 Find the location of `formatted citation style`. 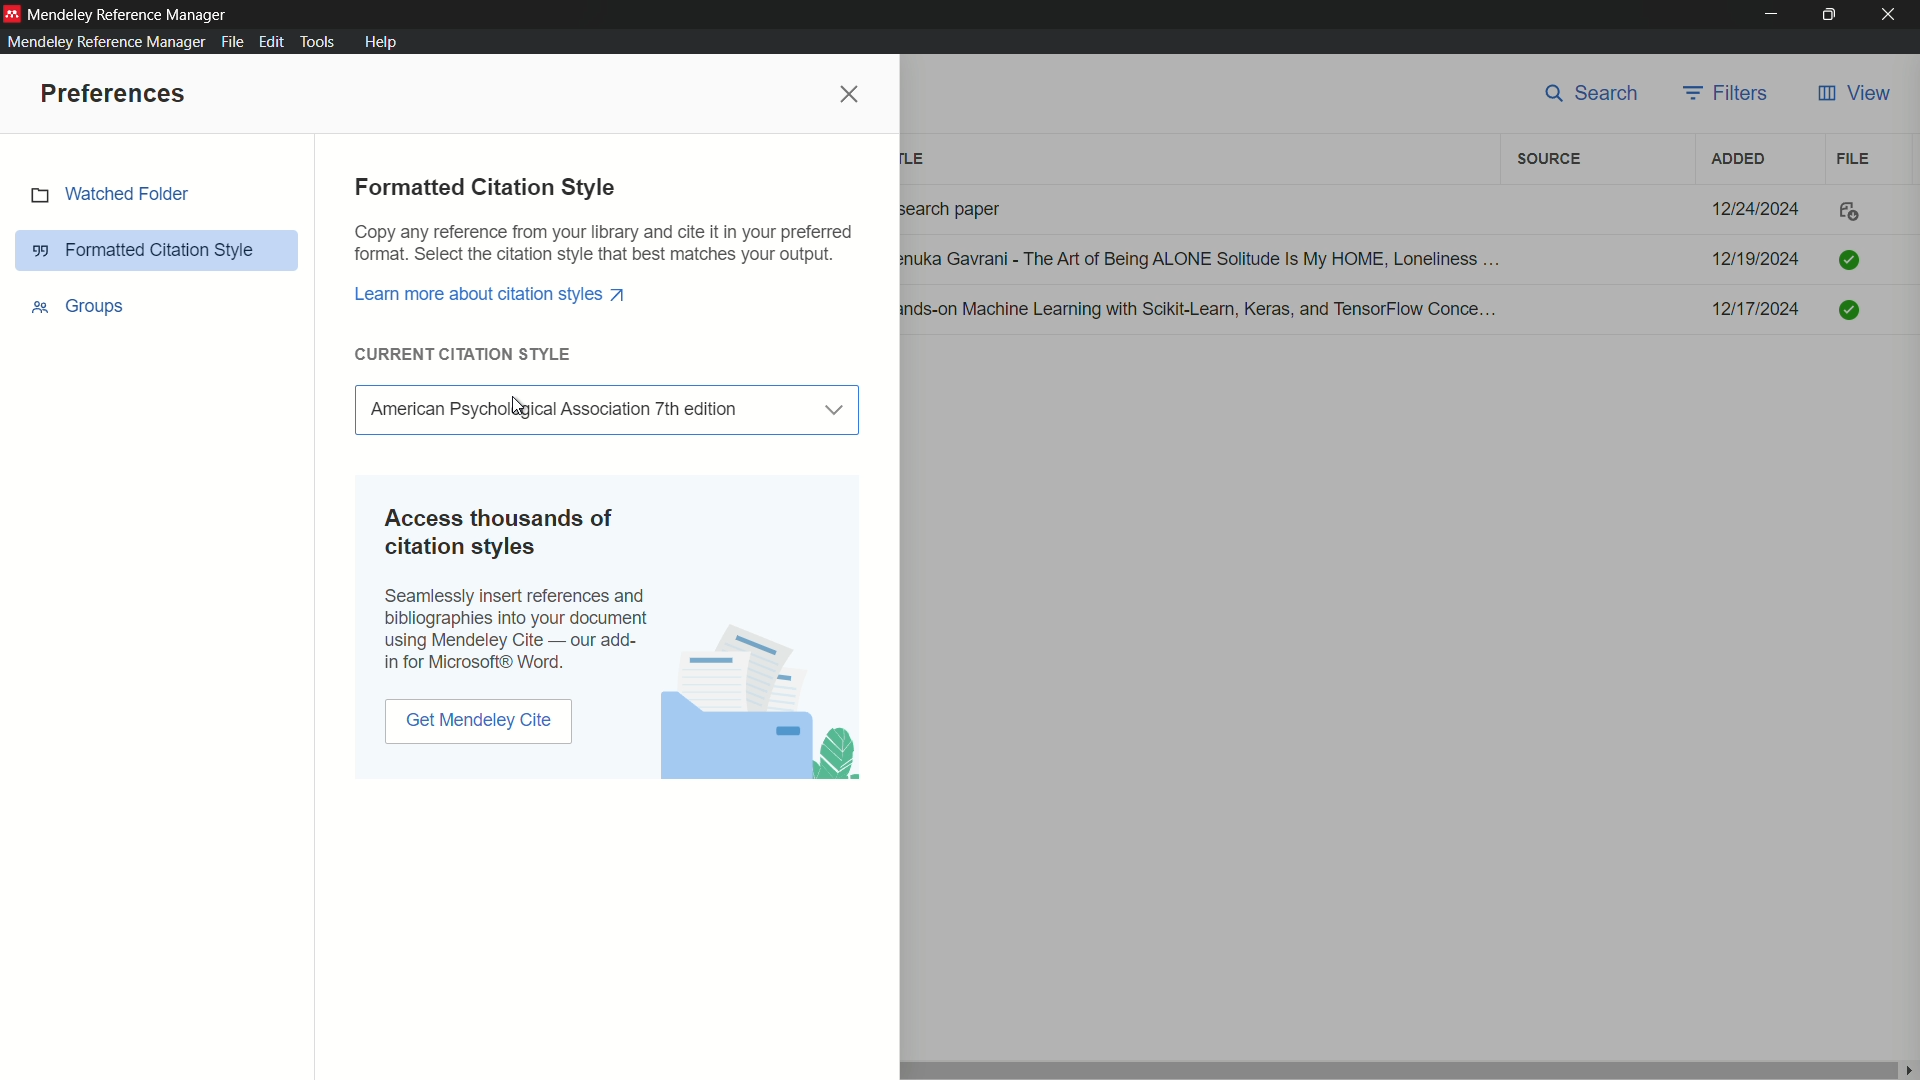

formatted citation style is located at coordinates (488, 186).